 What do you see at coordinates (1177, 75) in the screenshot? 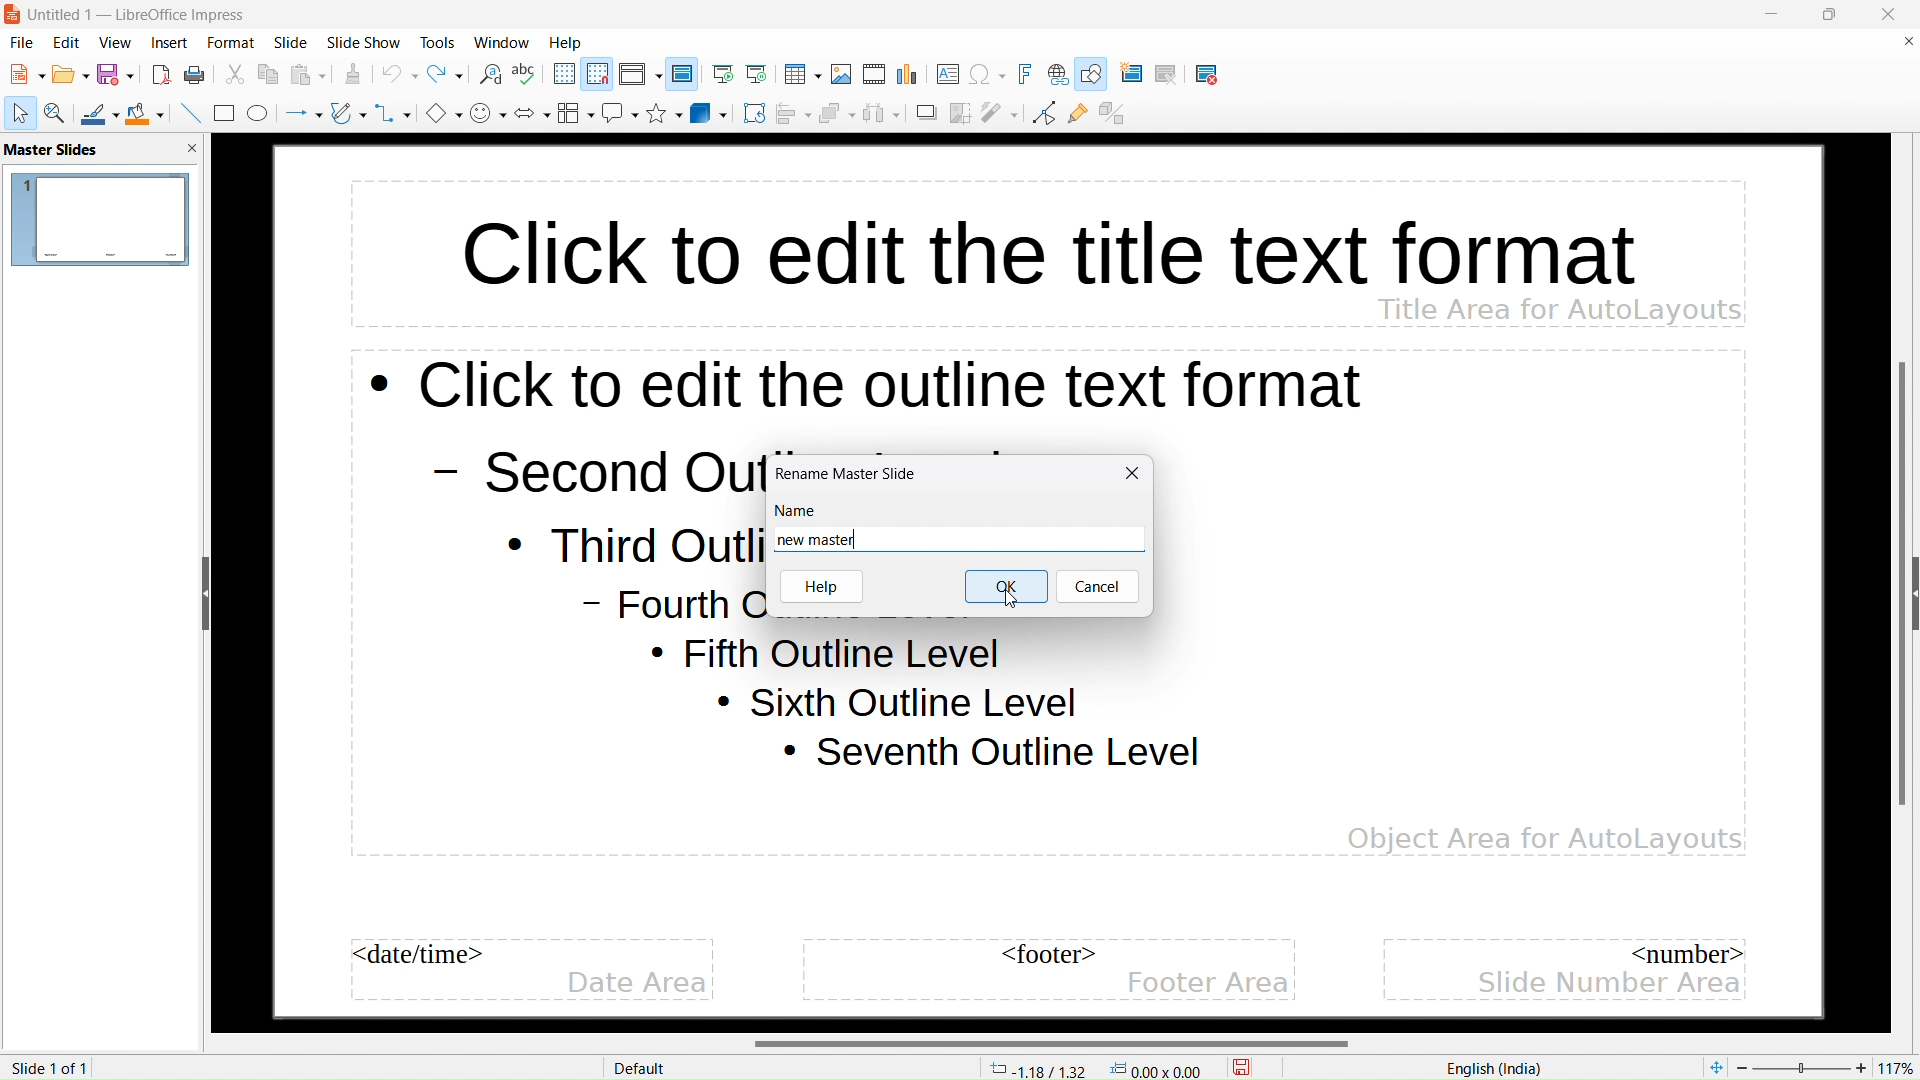
I see `duplicate slide` at bounding box center [1177, 75].